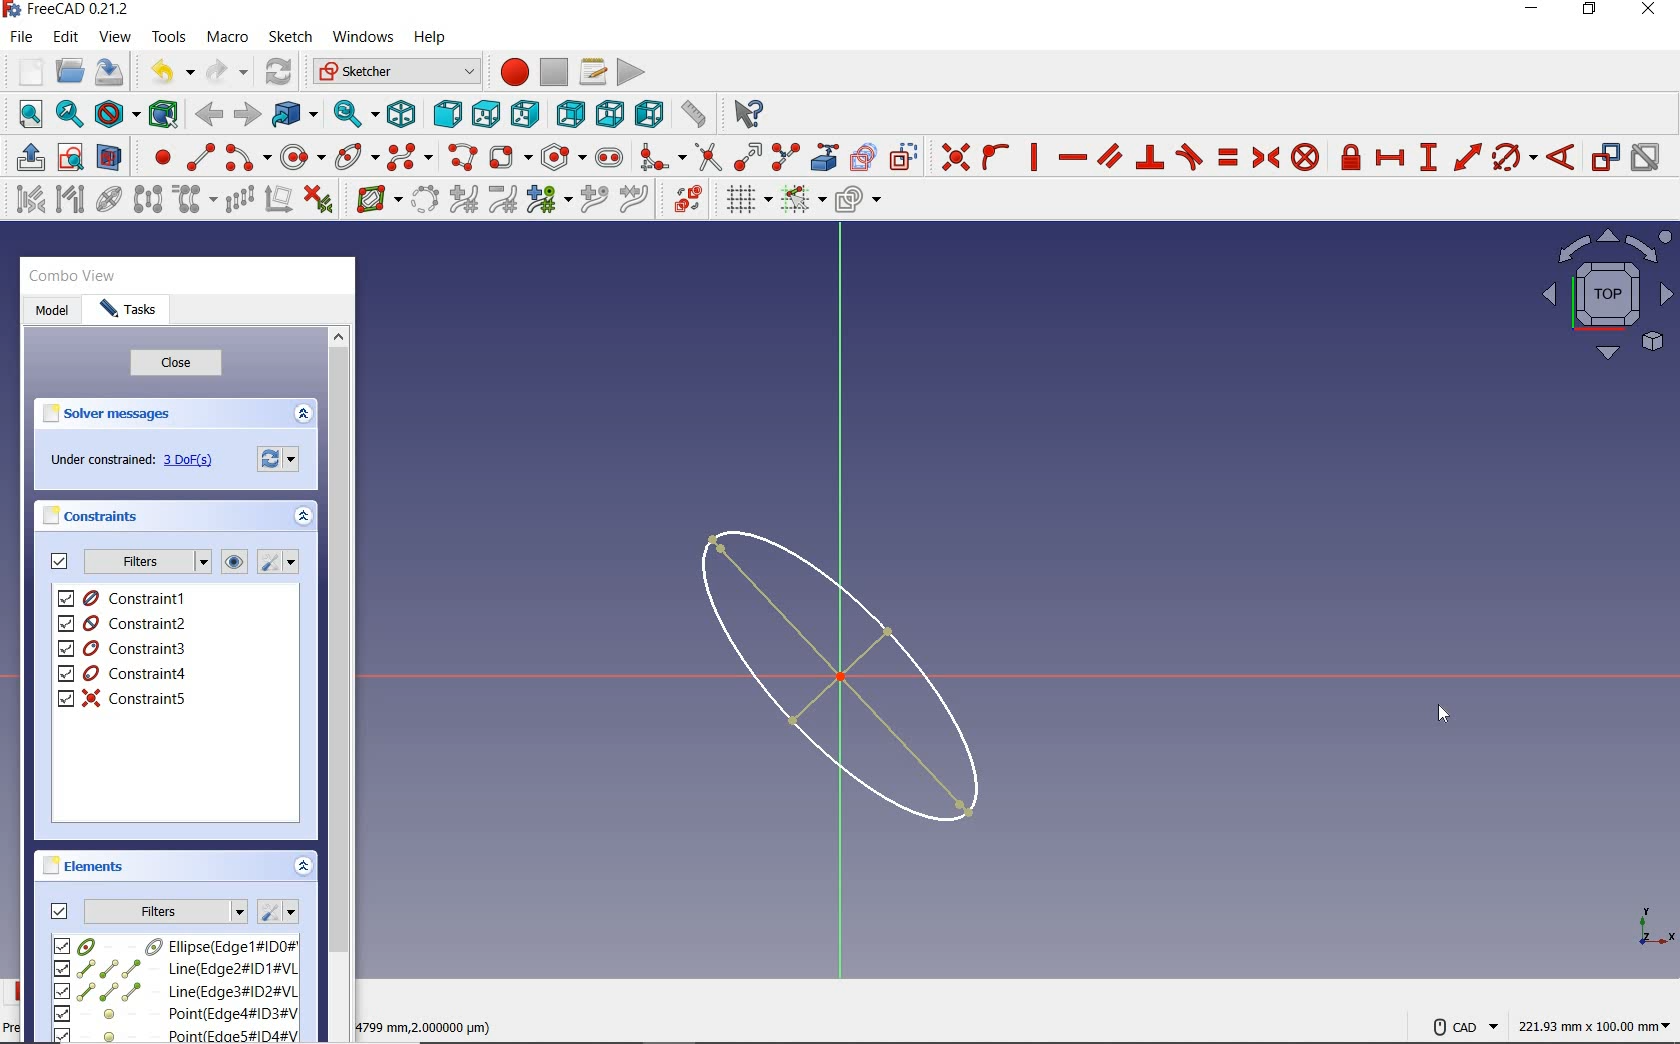  What do you see at coordinates (485, 110) in the screenshot?
I see `top` at bounding box center [485, 110].